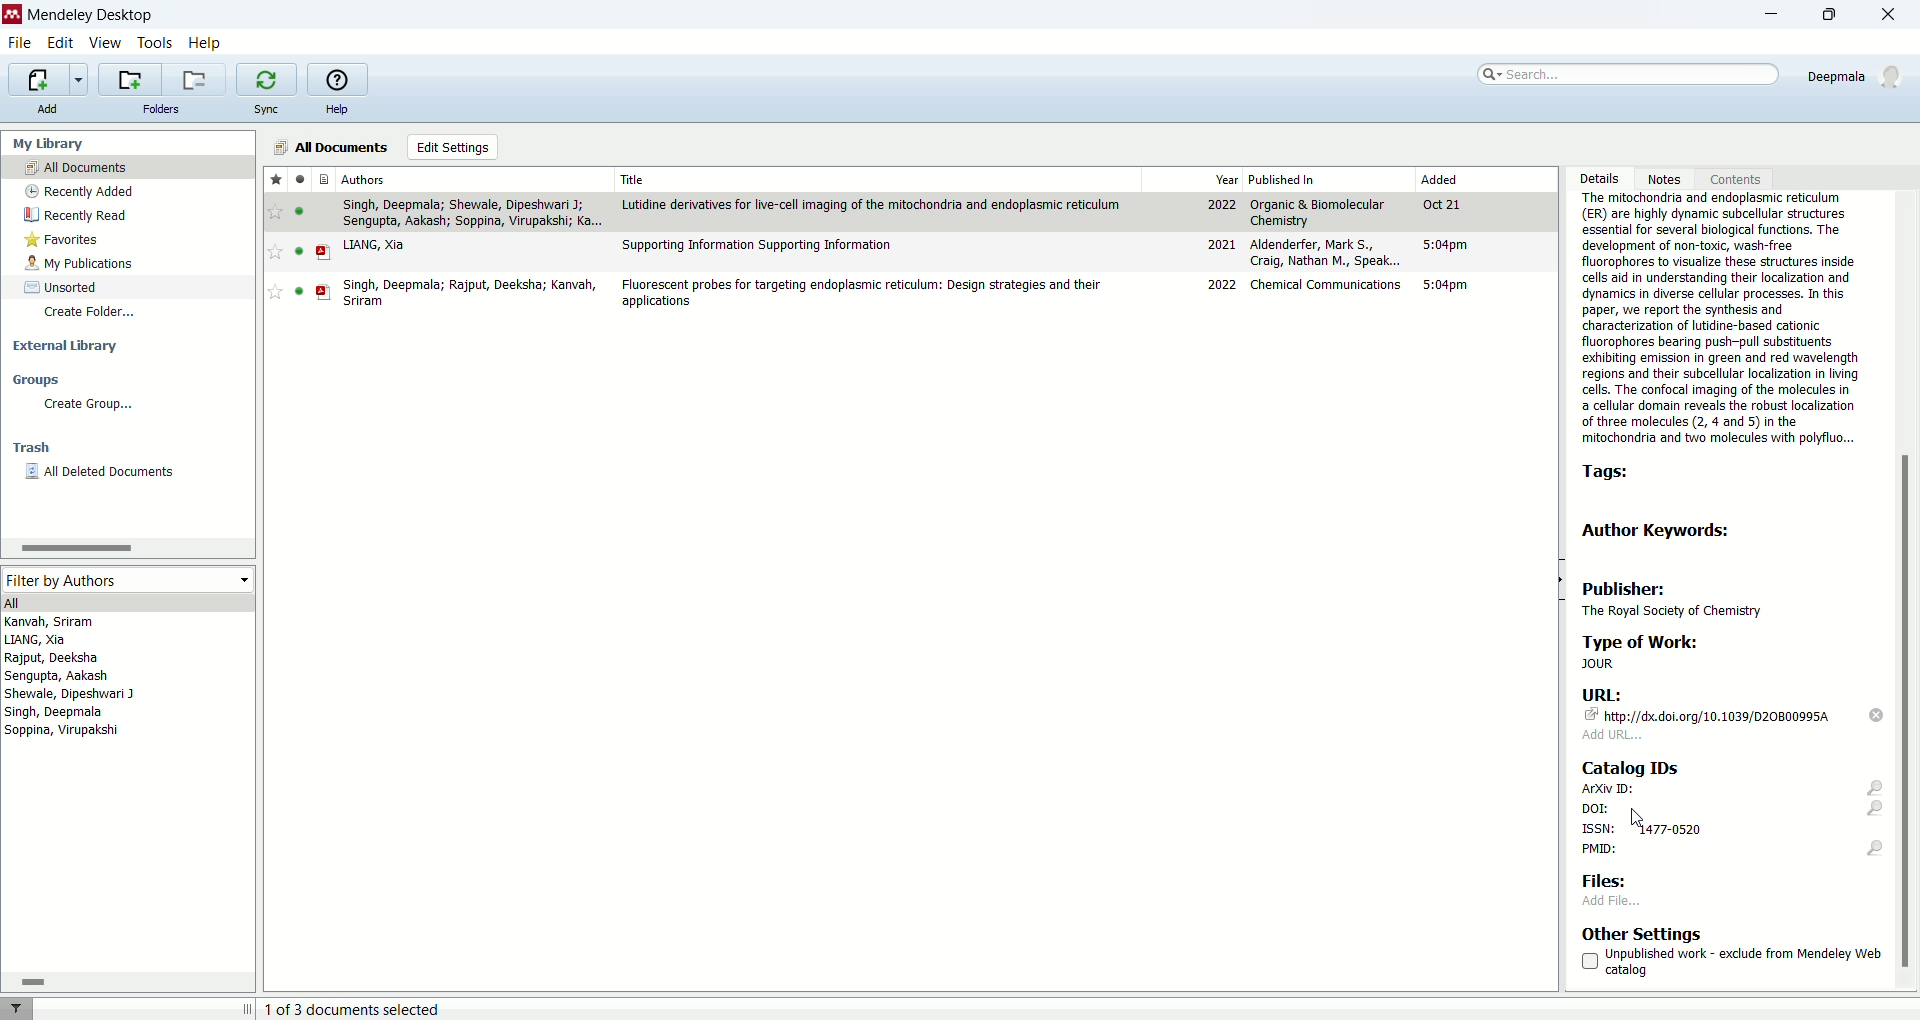  What do you see at coordinates (1223, 285) in the screenshot?
I see `2022` at bounding box center [1223, 285].